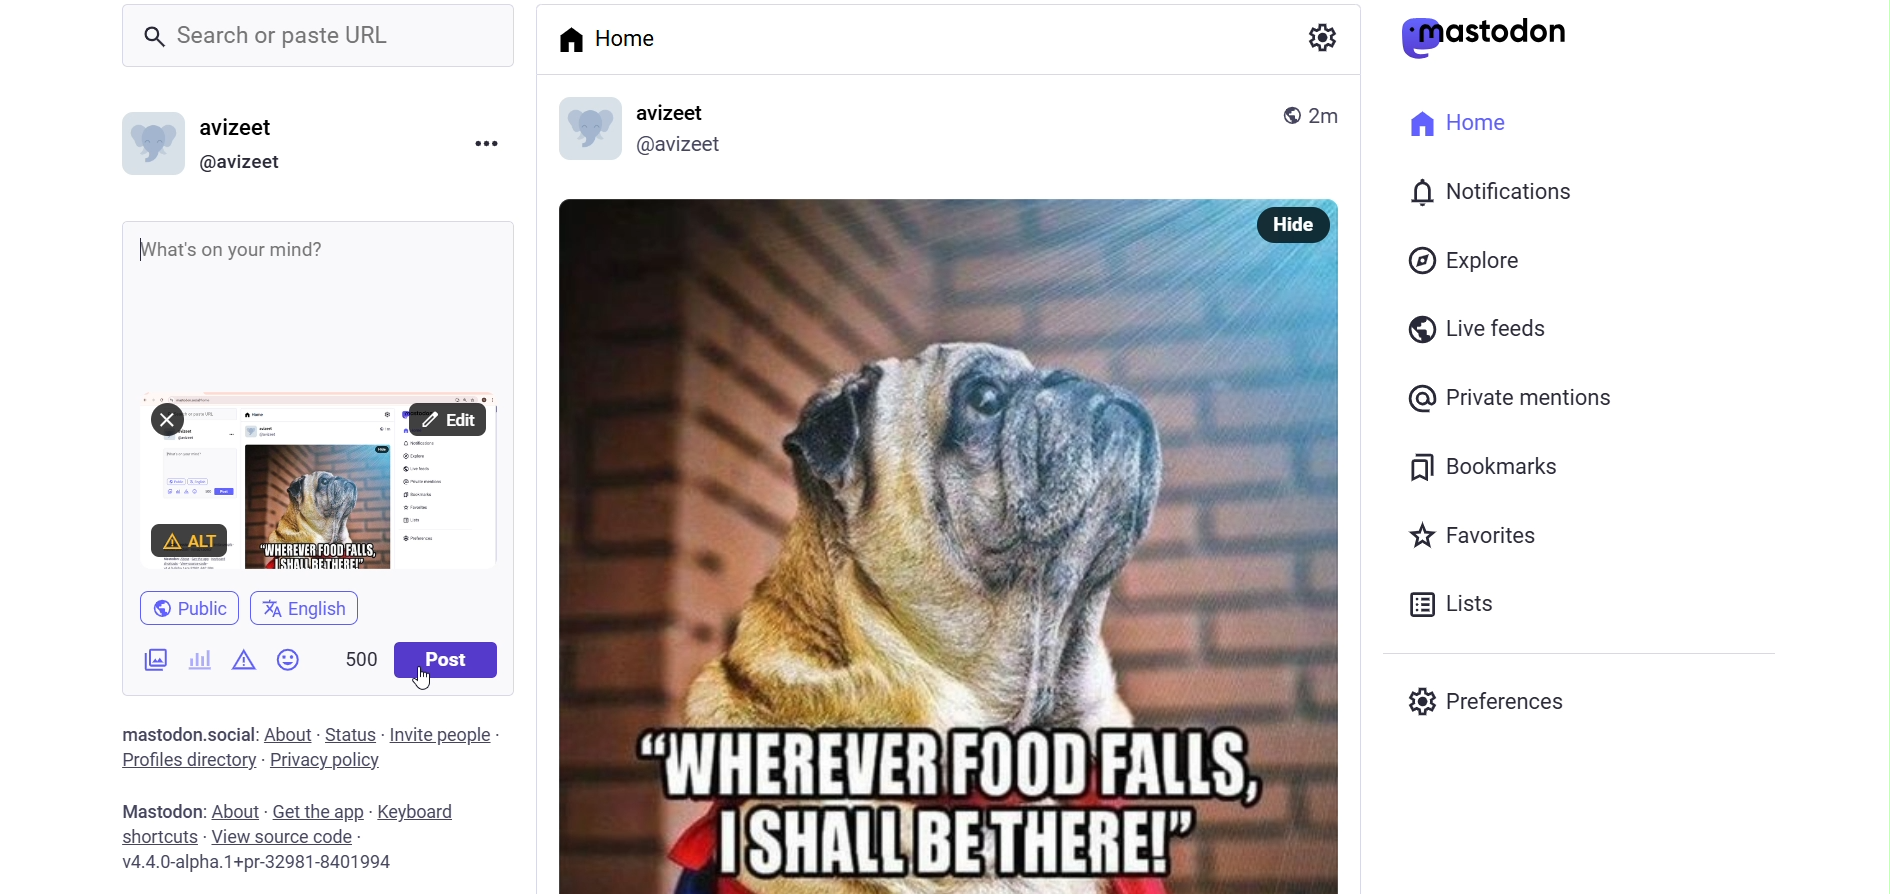 The image size is (1890, 894). Describe the element at coordinates (445, 662) in the screenshot. I see `post` at that location.